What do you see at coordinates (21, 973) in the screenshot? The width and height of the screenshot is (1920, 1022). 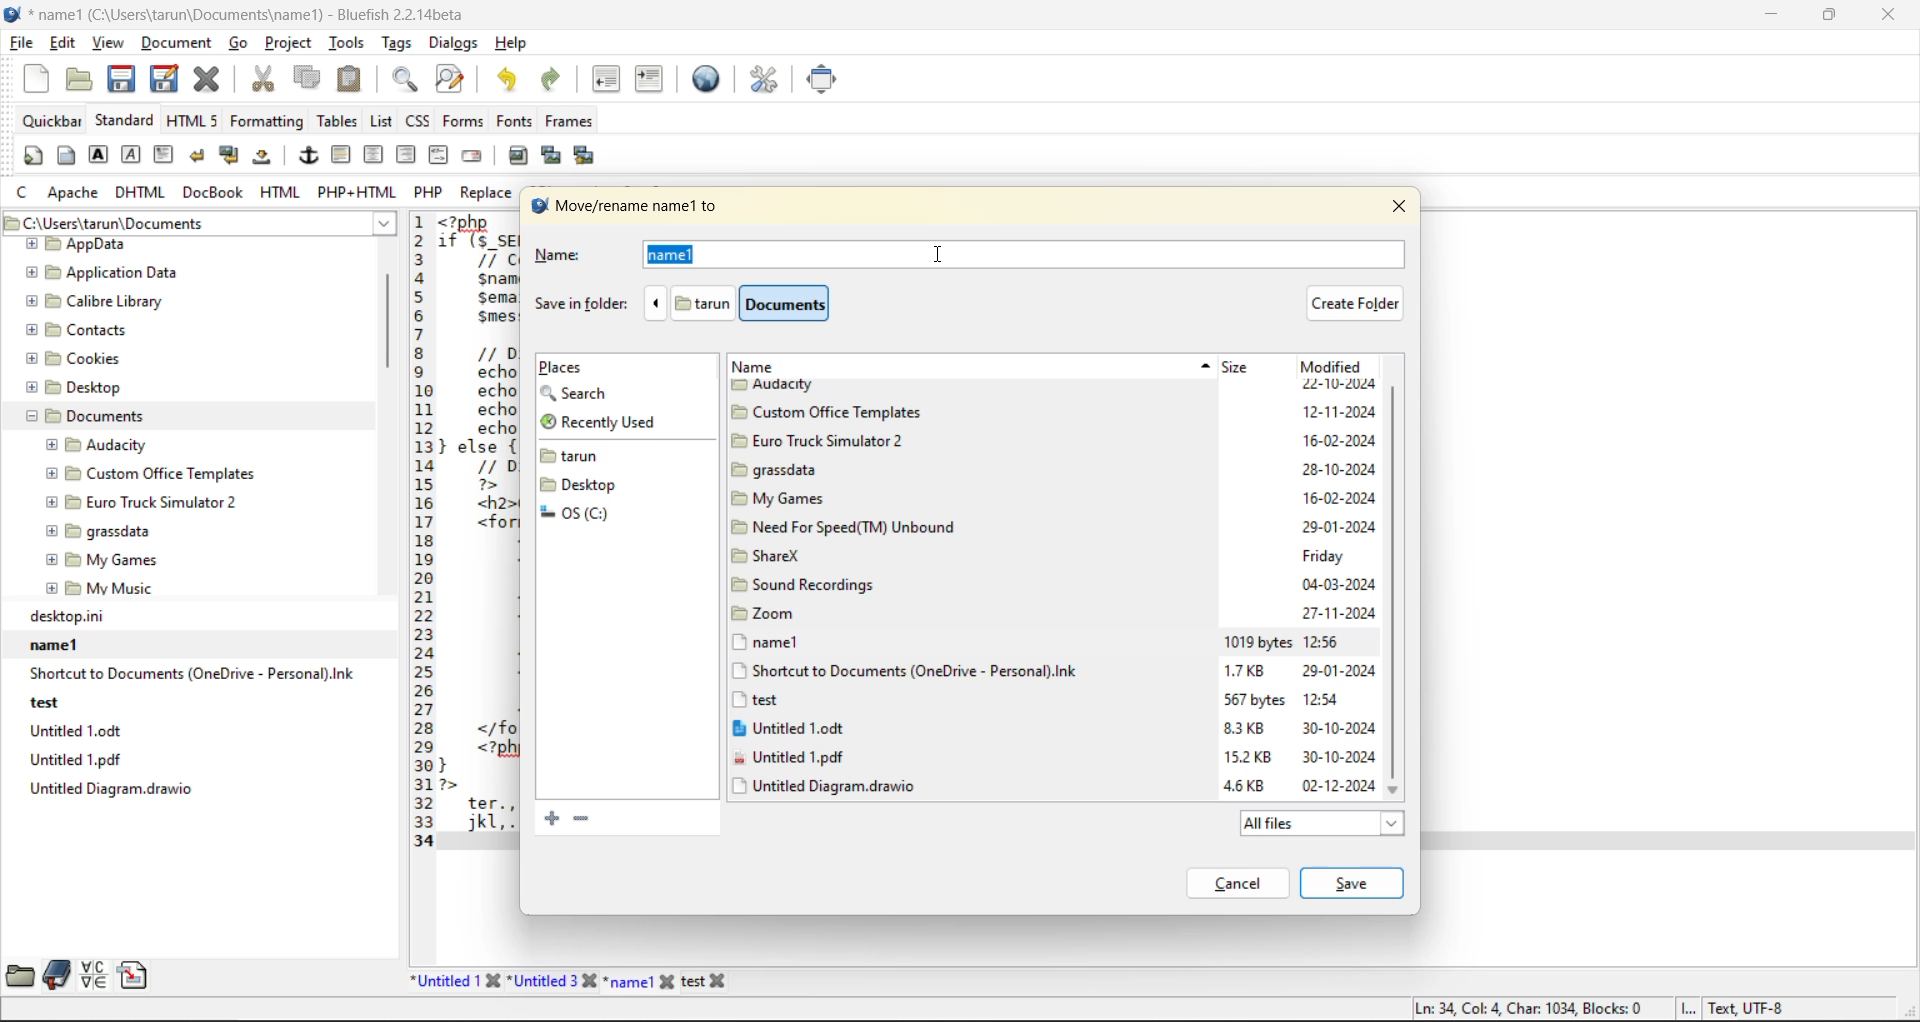 I see `file browser` at bounding box center [21, 973].